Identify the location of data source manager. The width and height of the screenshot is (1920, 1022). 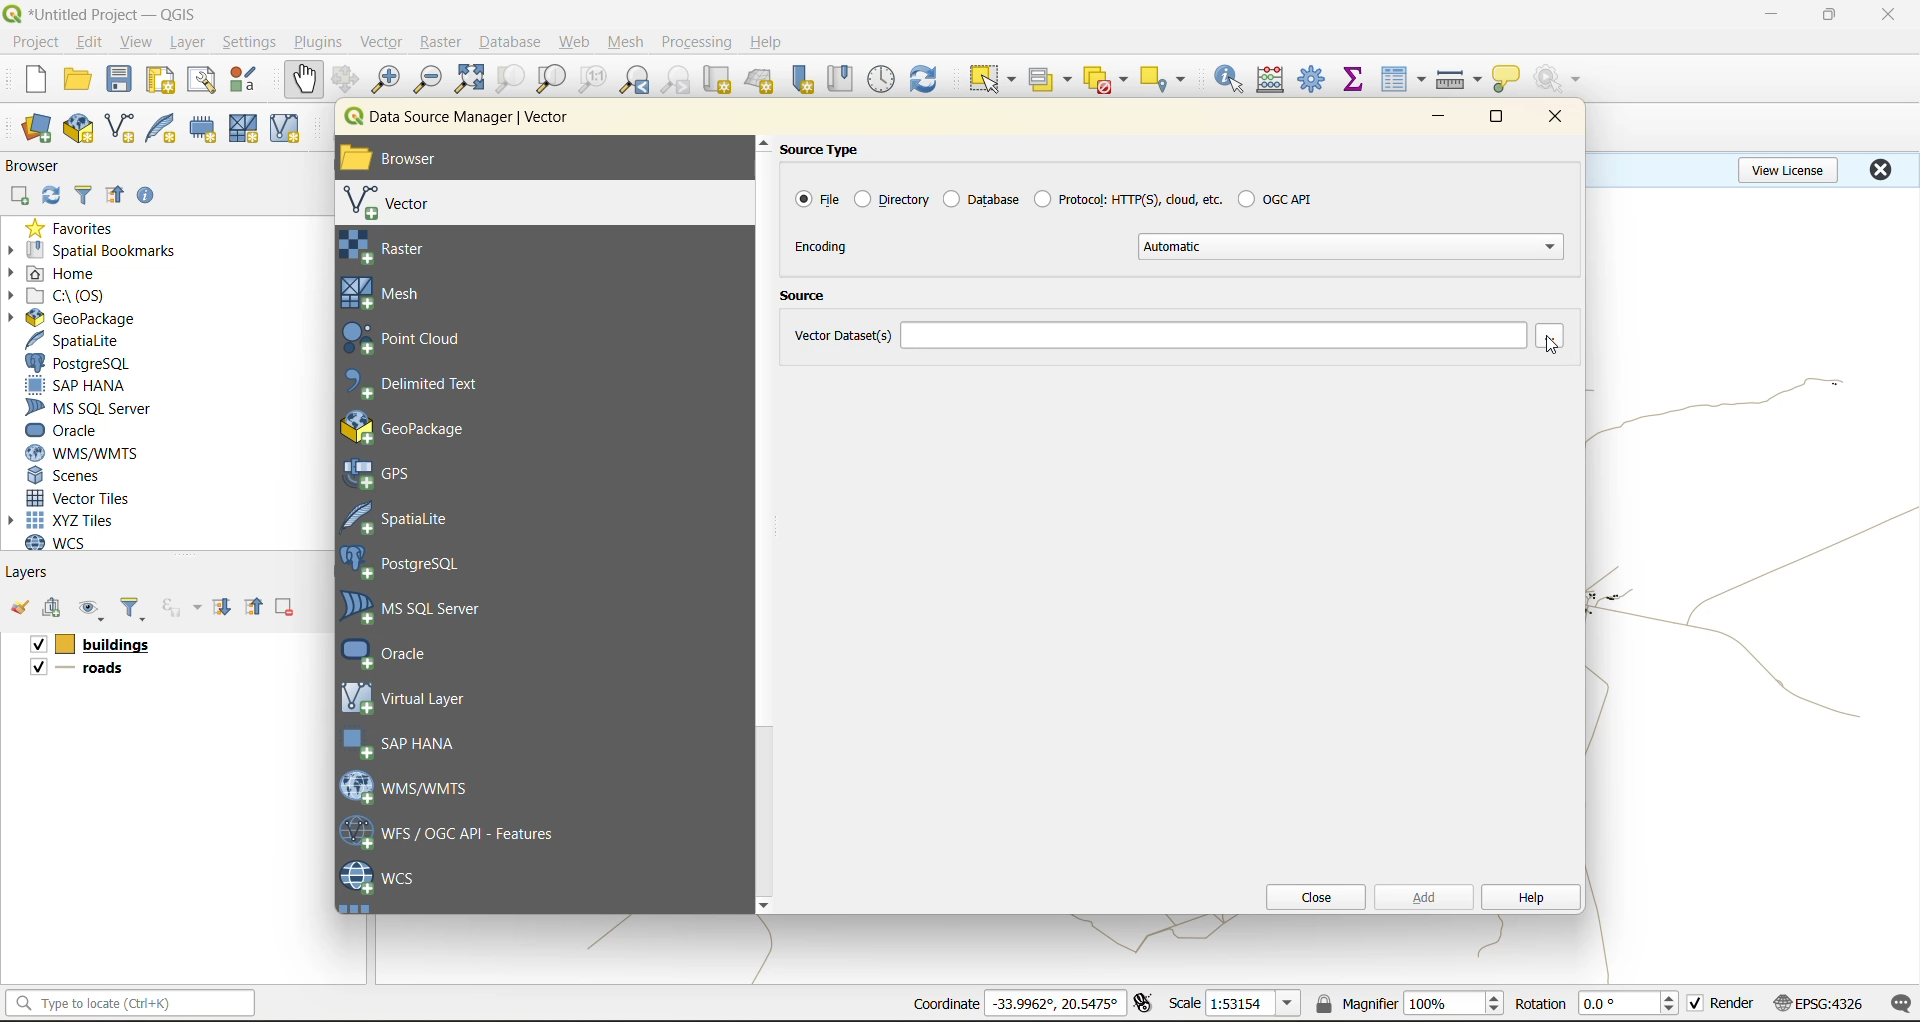
(472, 121).